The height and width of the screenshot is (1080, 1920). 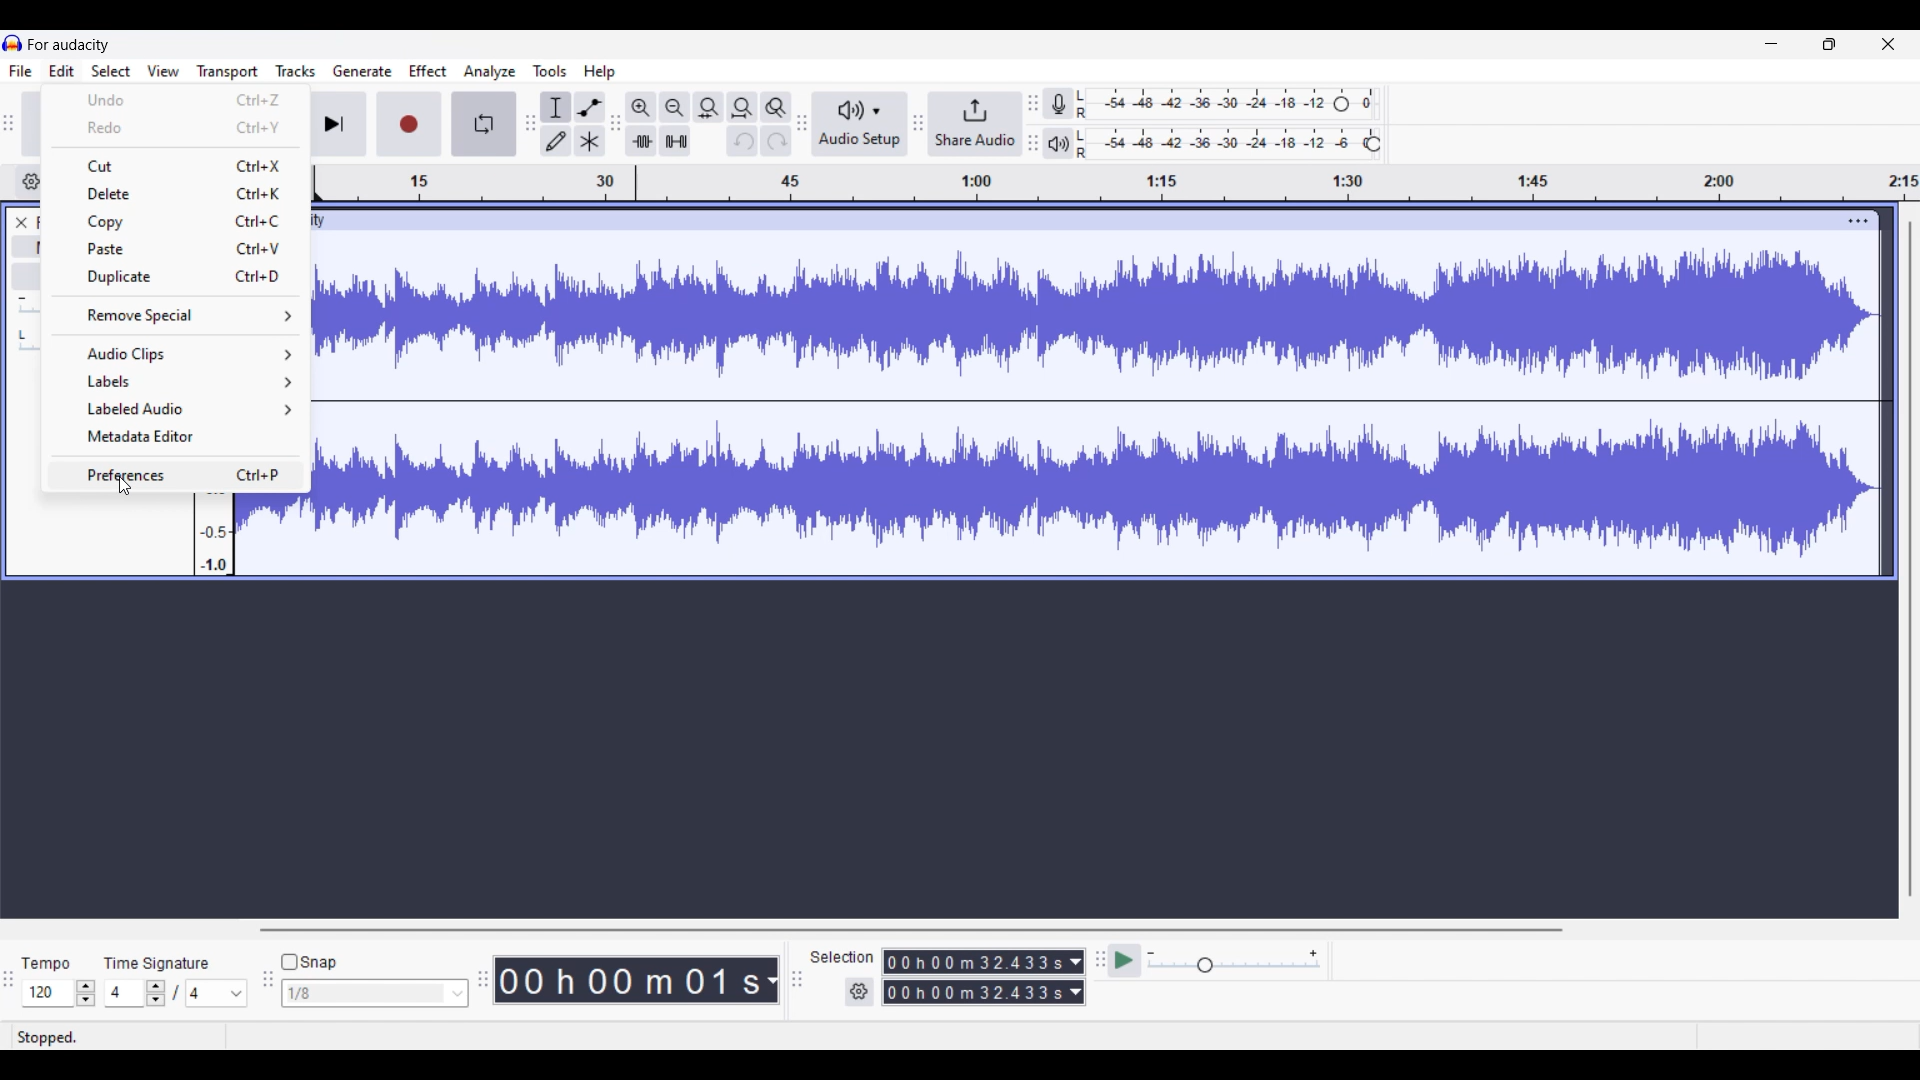 What do you see at coordinates (742, 108) in the screenshot?
I see `Fit project to width` at bounding box center [742, 108].